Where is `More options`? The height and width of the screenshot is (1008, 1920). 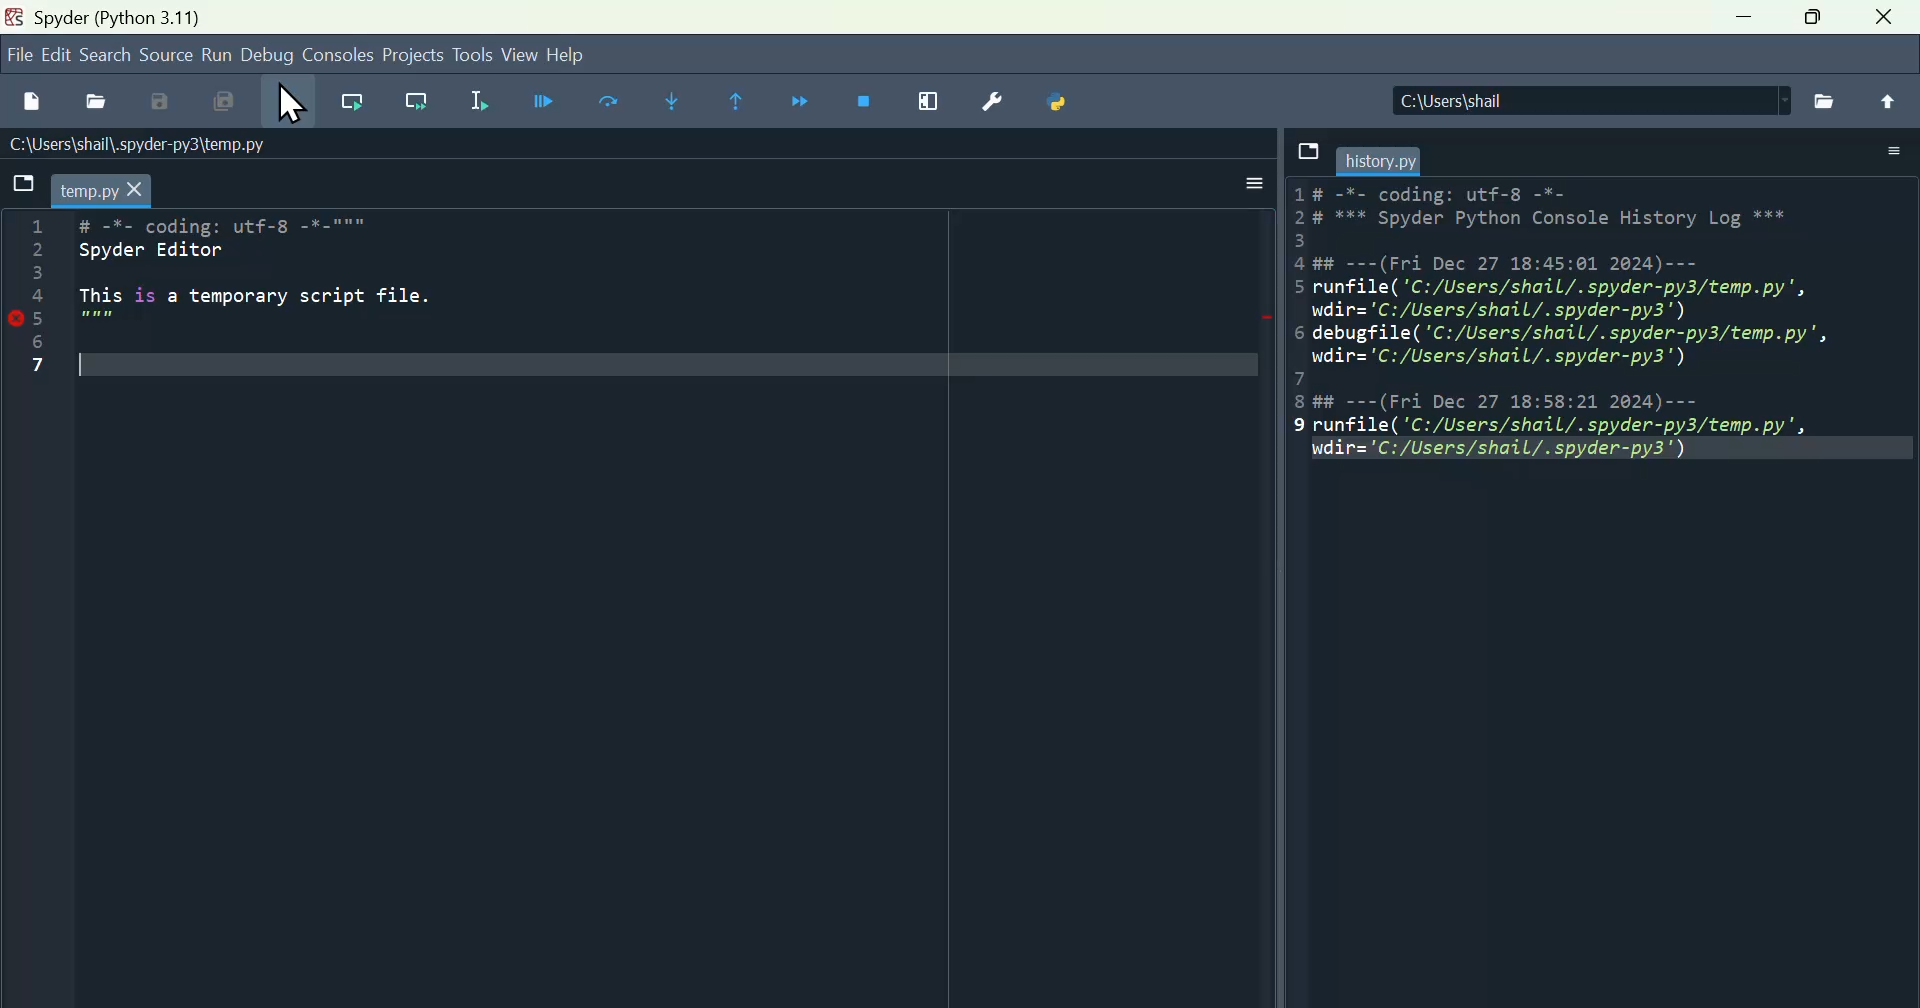 More options is located at coordinates (1235, 186).